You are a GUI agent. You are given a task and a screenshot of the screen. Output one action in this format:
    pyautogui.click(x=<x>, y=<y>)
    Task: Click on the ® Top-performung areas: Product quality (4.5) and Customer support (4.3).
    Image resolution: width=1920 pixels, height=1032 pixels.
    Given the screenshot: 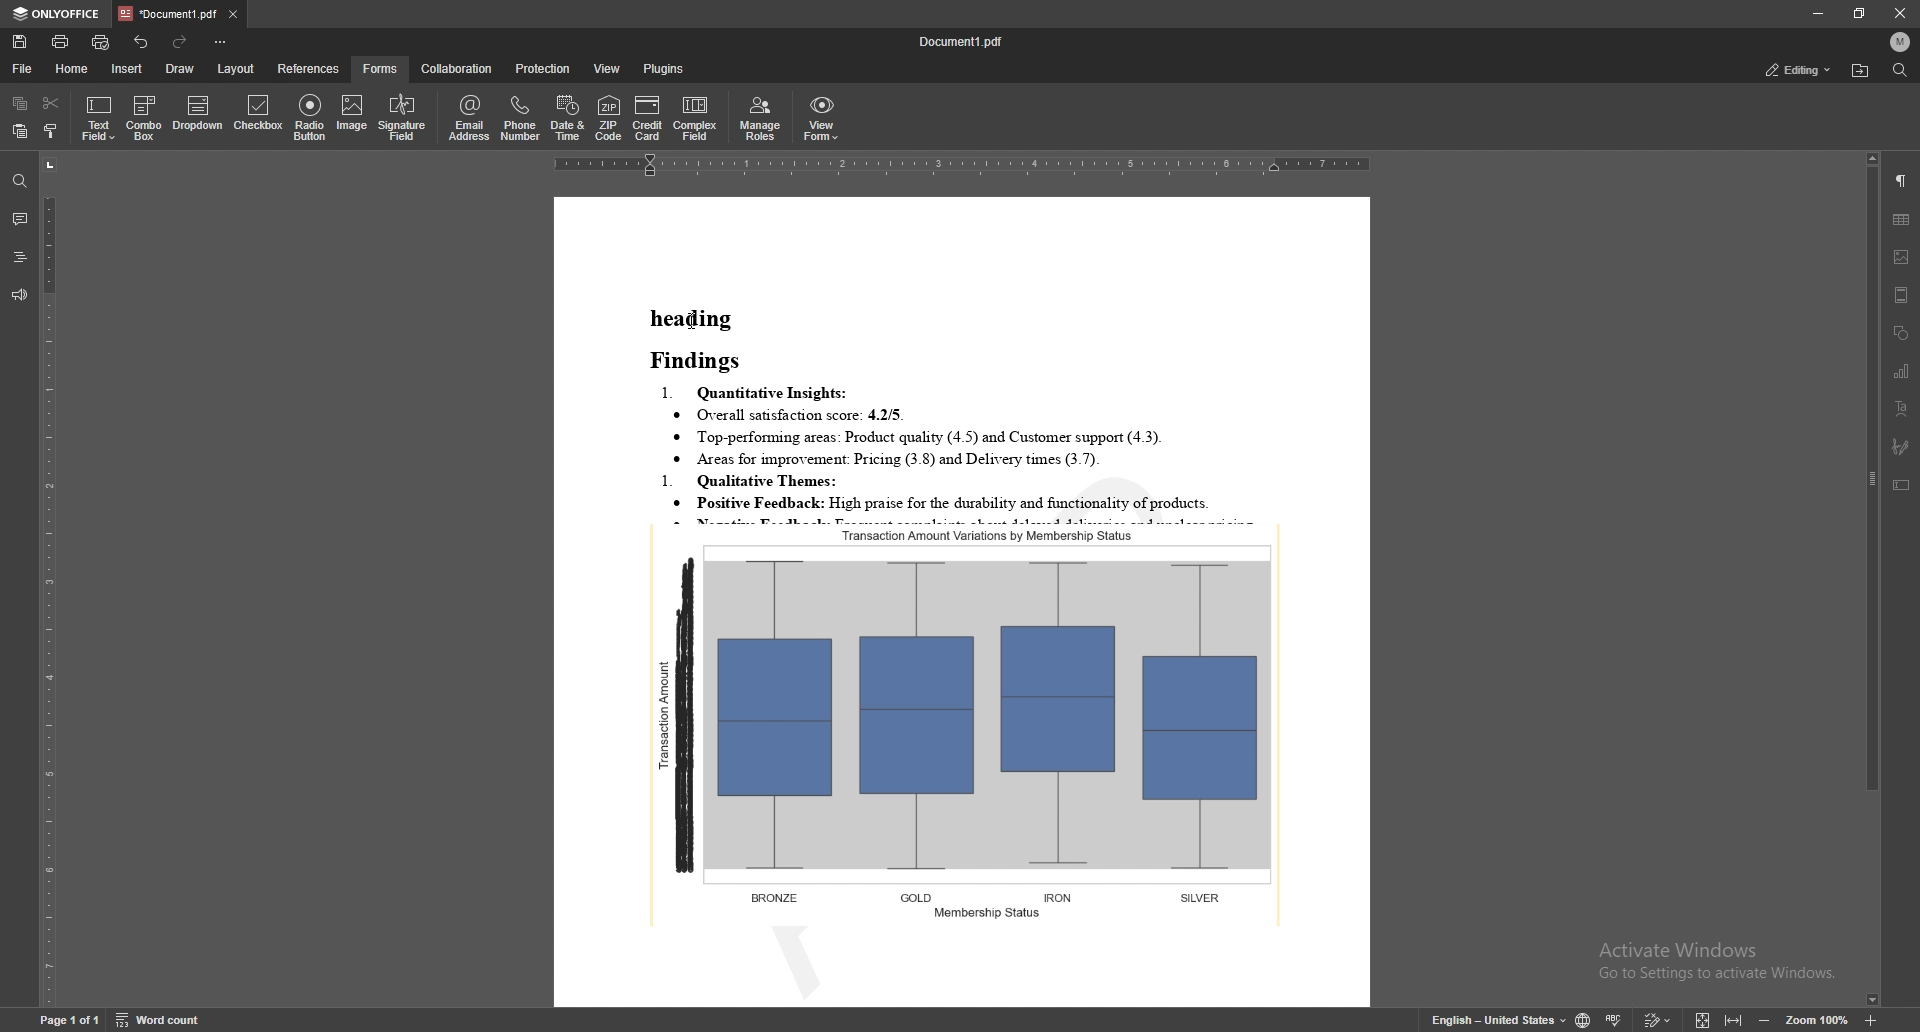 What is the action you would take?
    pyautogui.click(x=926, y=438)
    